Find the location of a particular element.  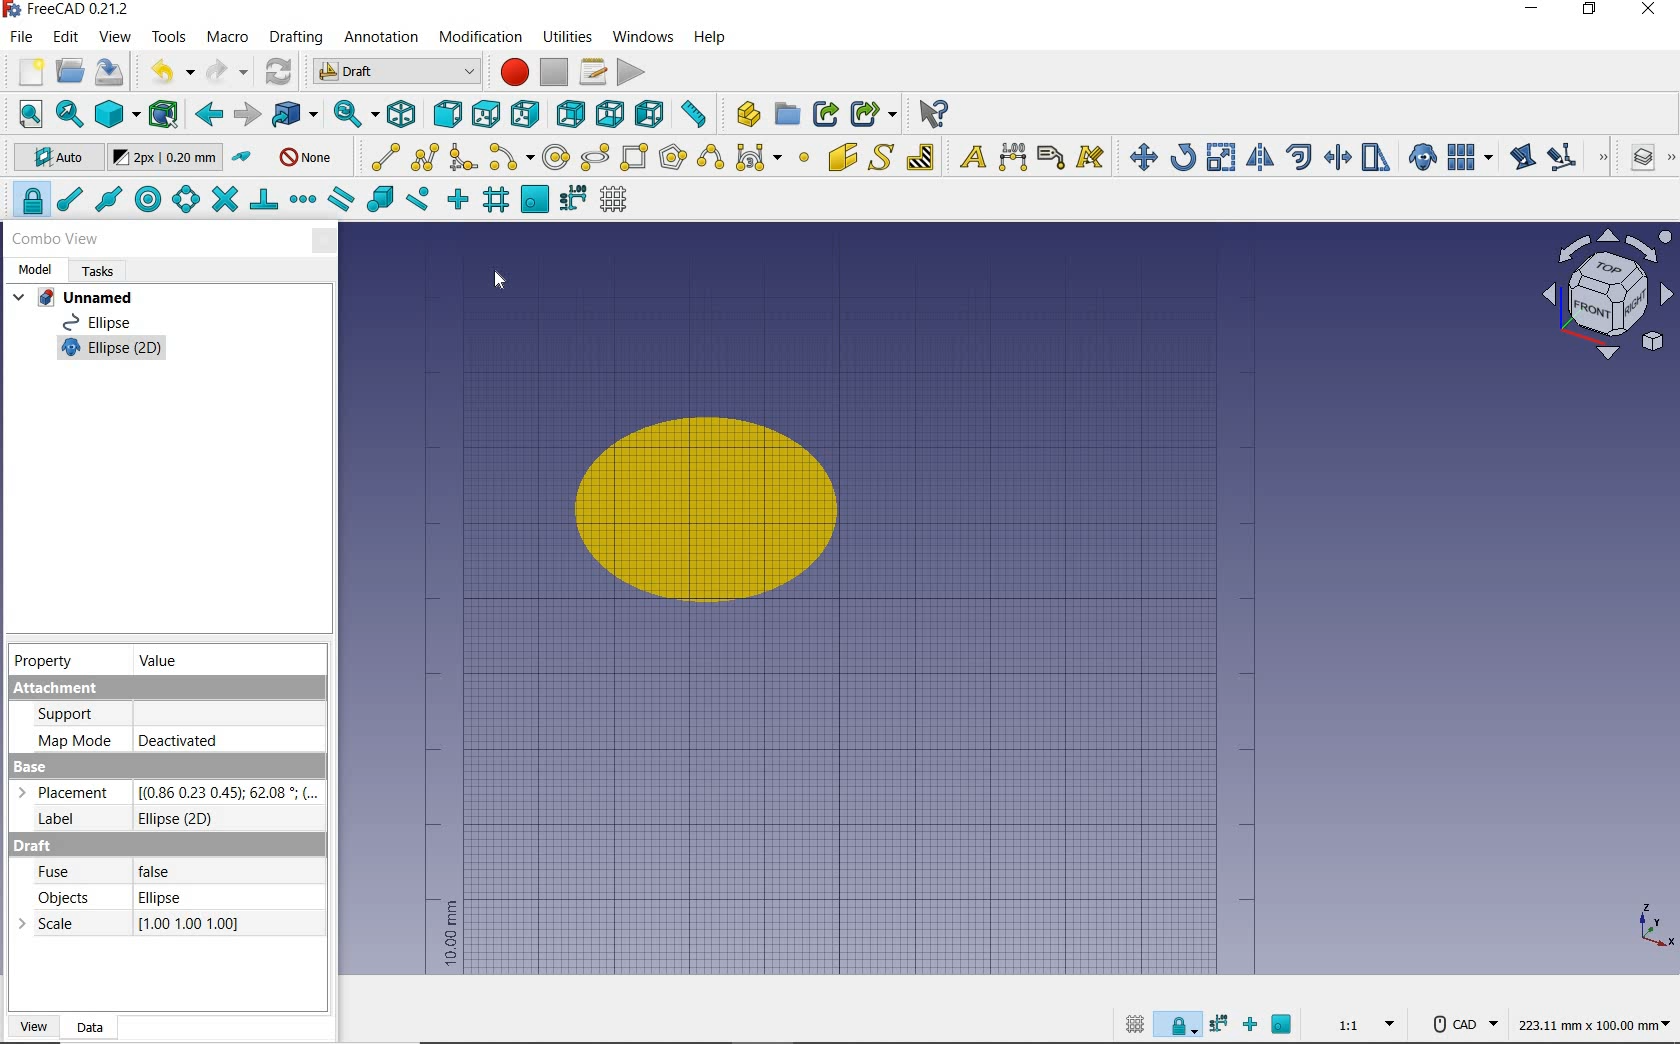

execute macro is located at coordinates (630, 70).